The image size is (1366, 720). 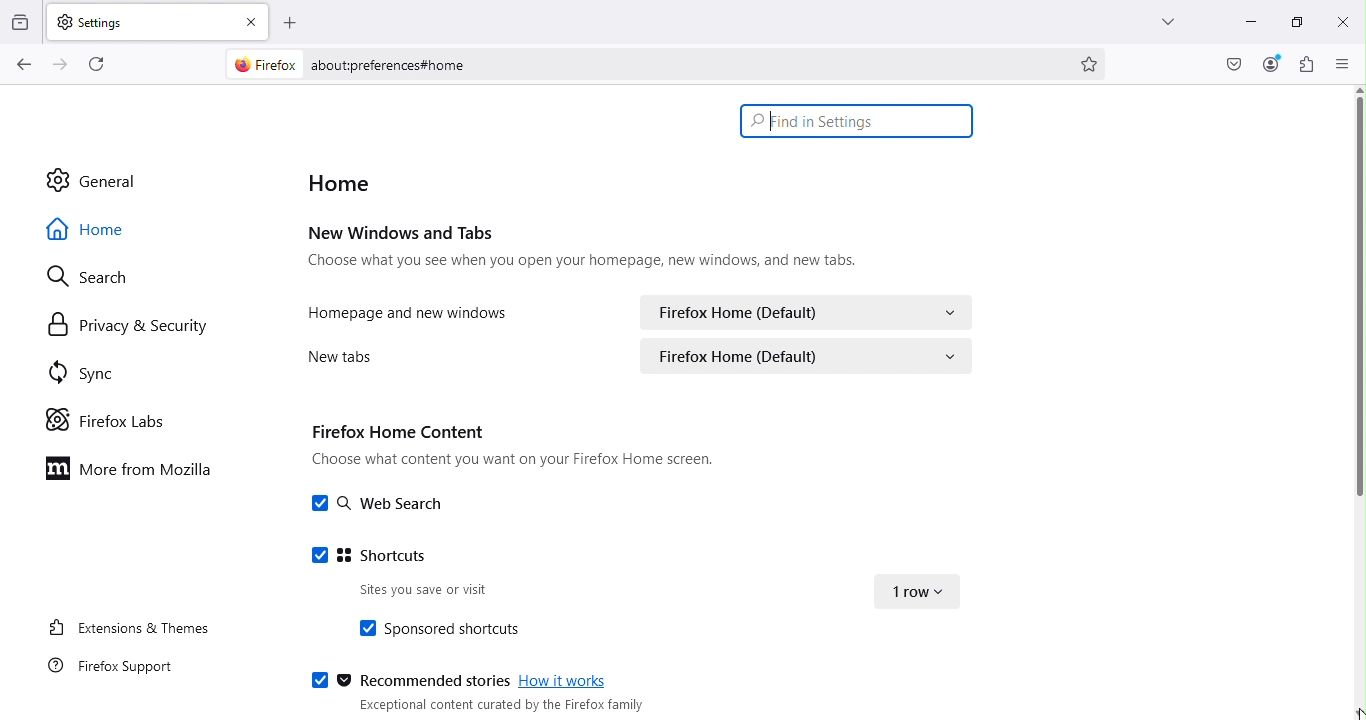 I want to click on Extensions, so click(x=1307, y=64).